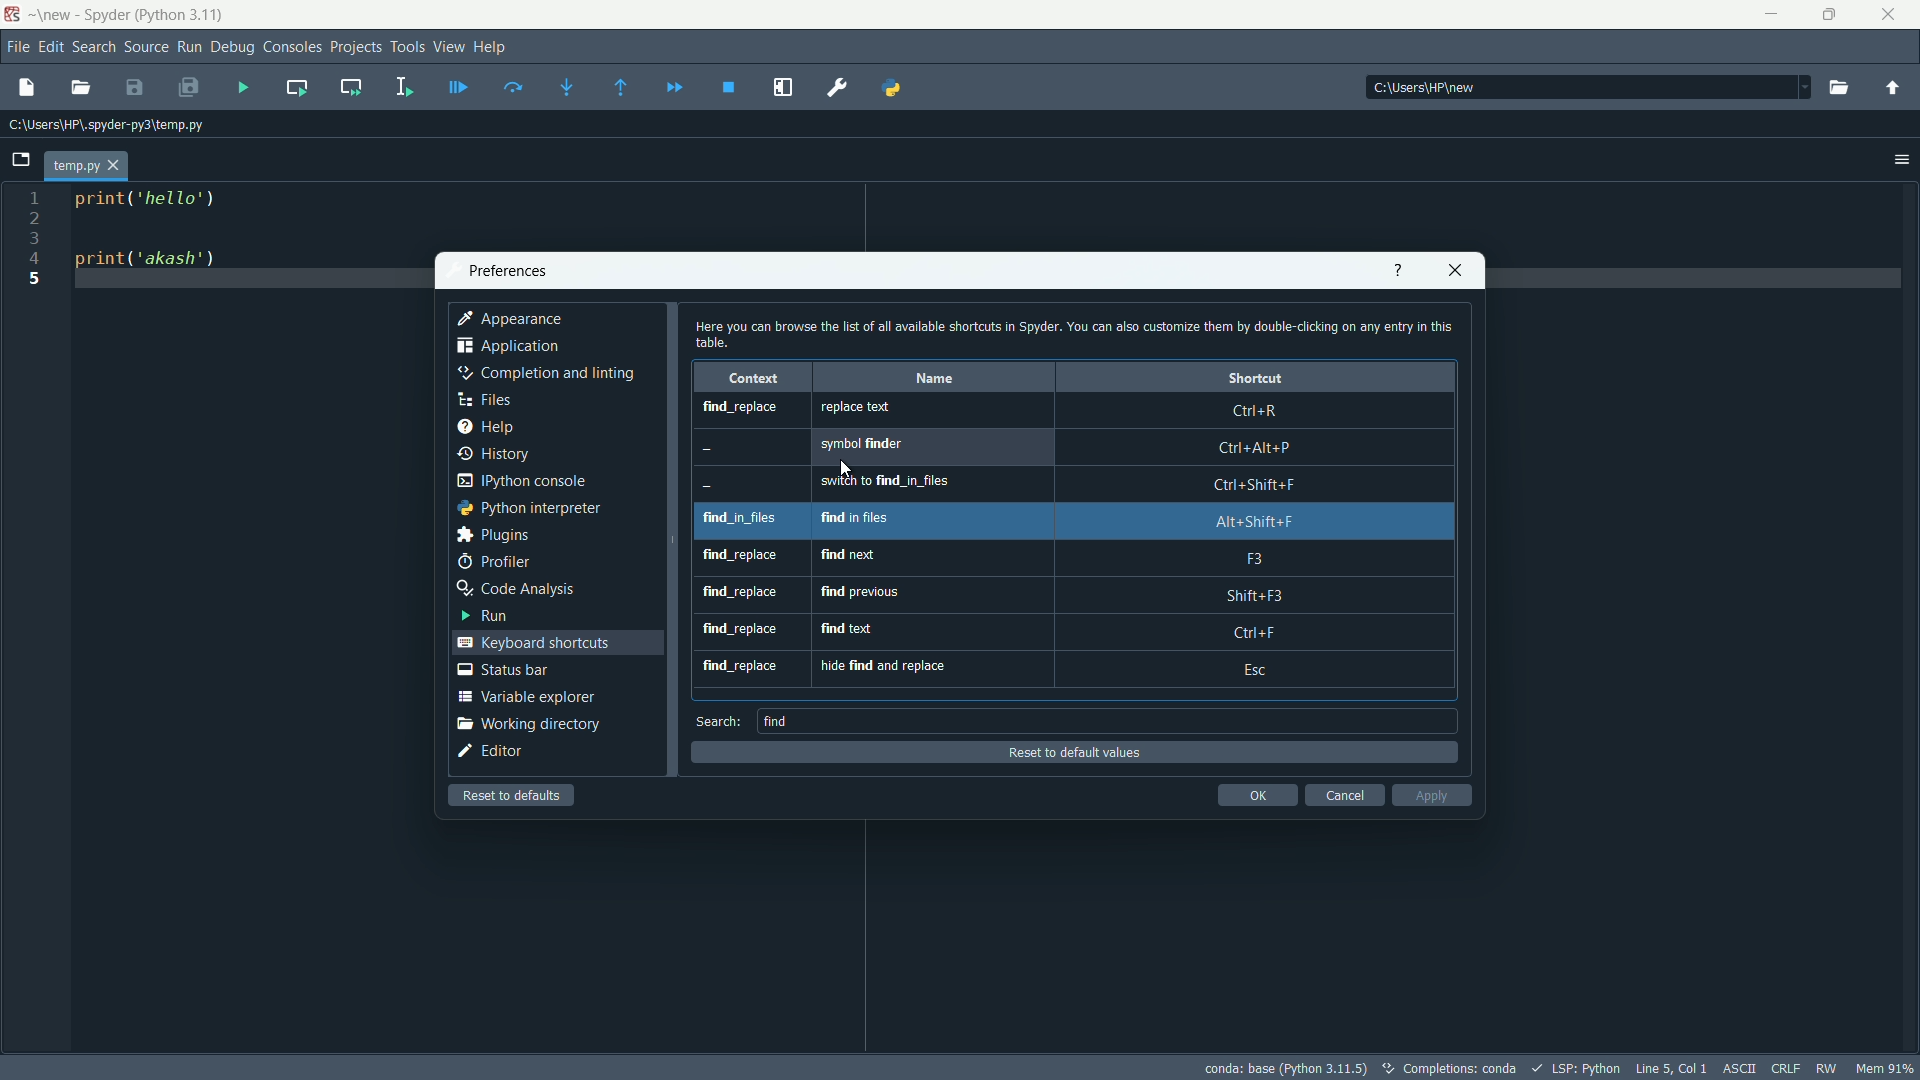 This screenshot has width=1920, height=1080. I want to click on find_replace, replace text, Ctrl+R, so click(1076, 412).